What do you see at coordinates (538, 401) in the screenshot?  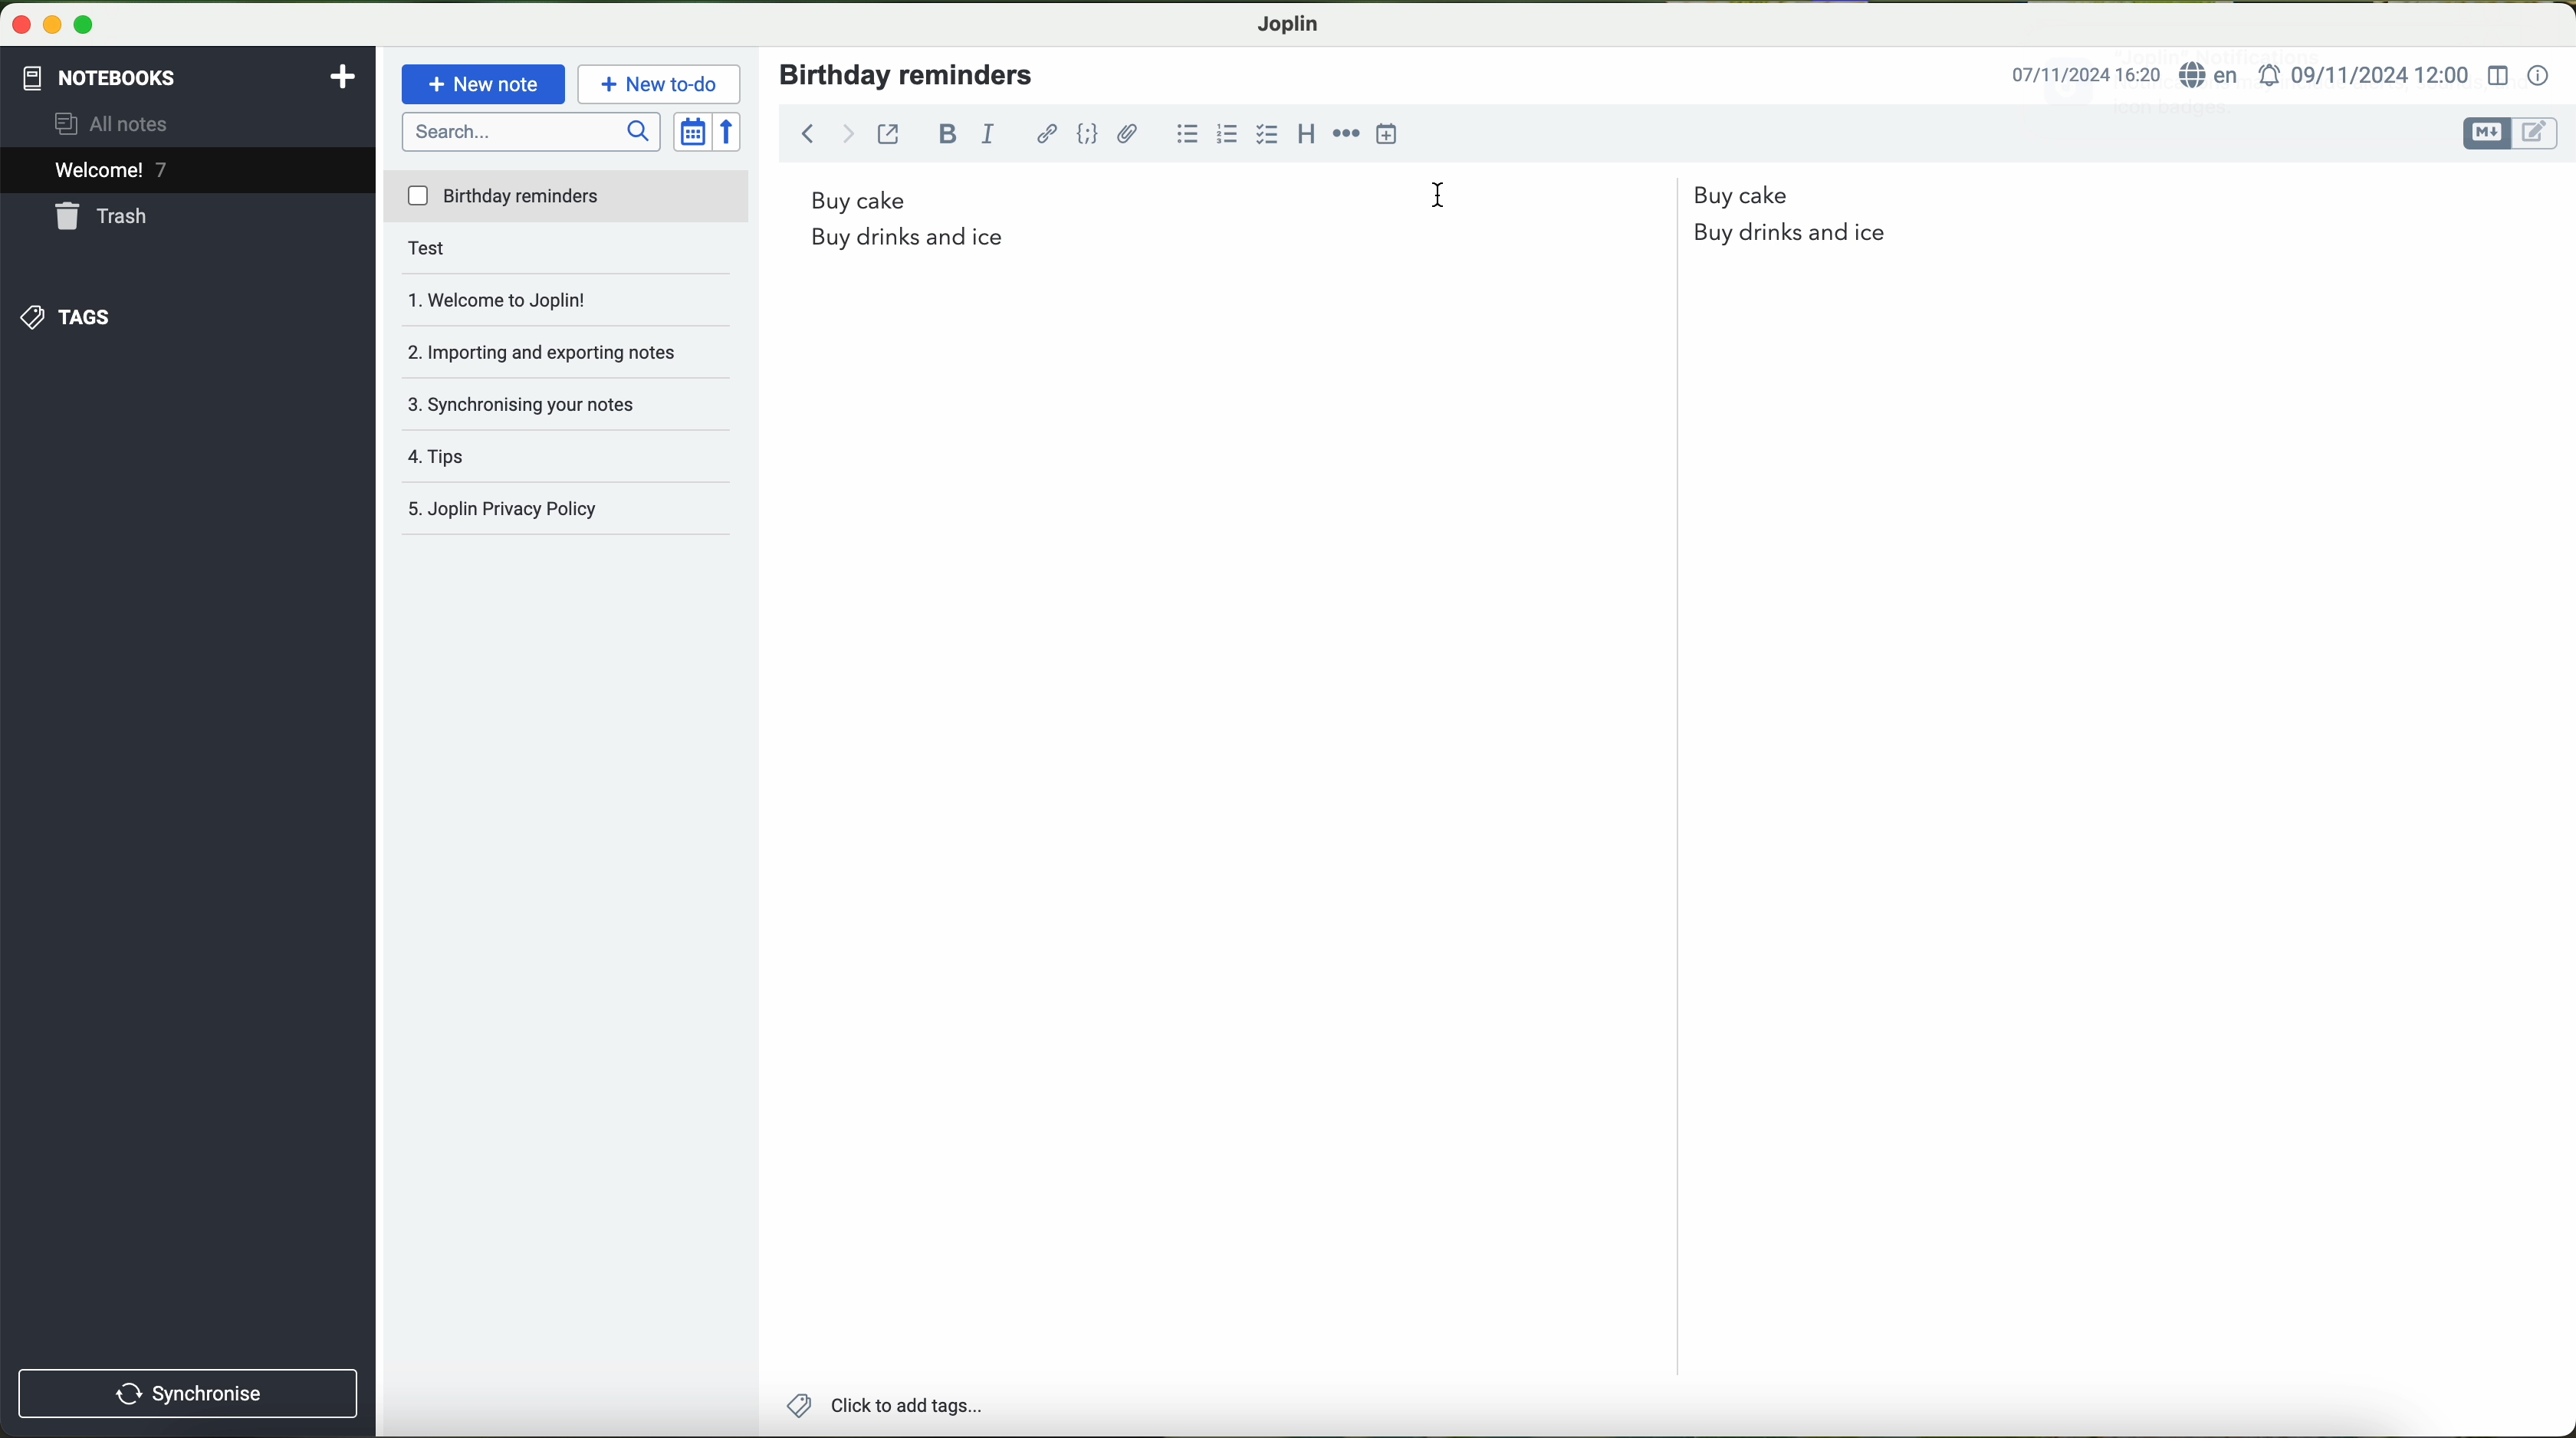 I see `synchronising your notes` at bounding box center [538, 401].